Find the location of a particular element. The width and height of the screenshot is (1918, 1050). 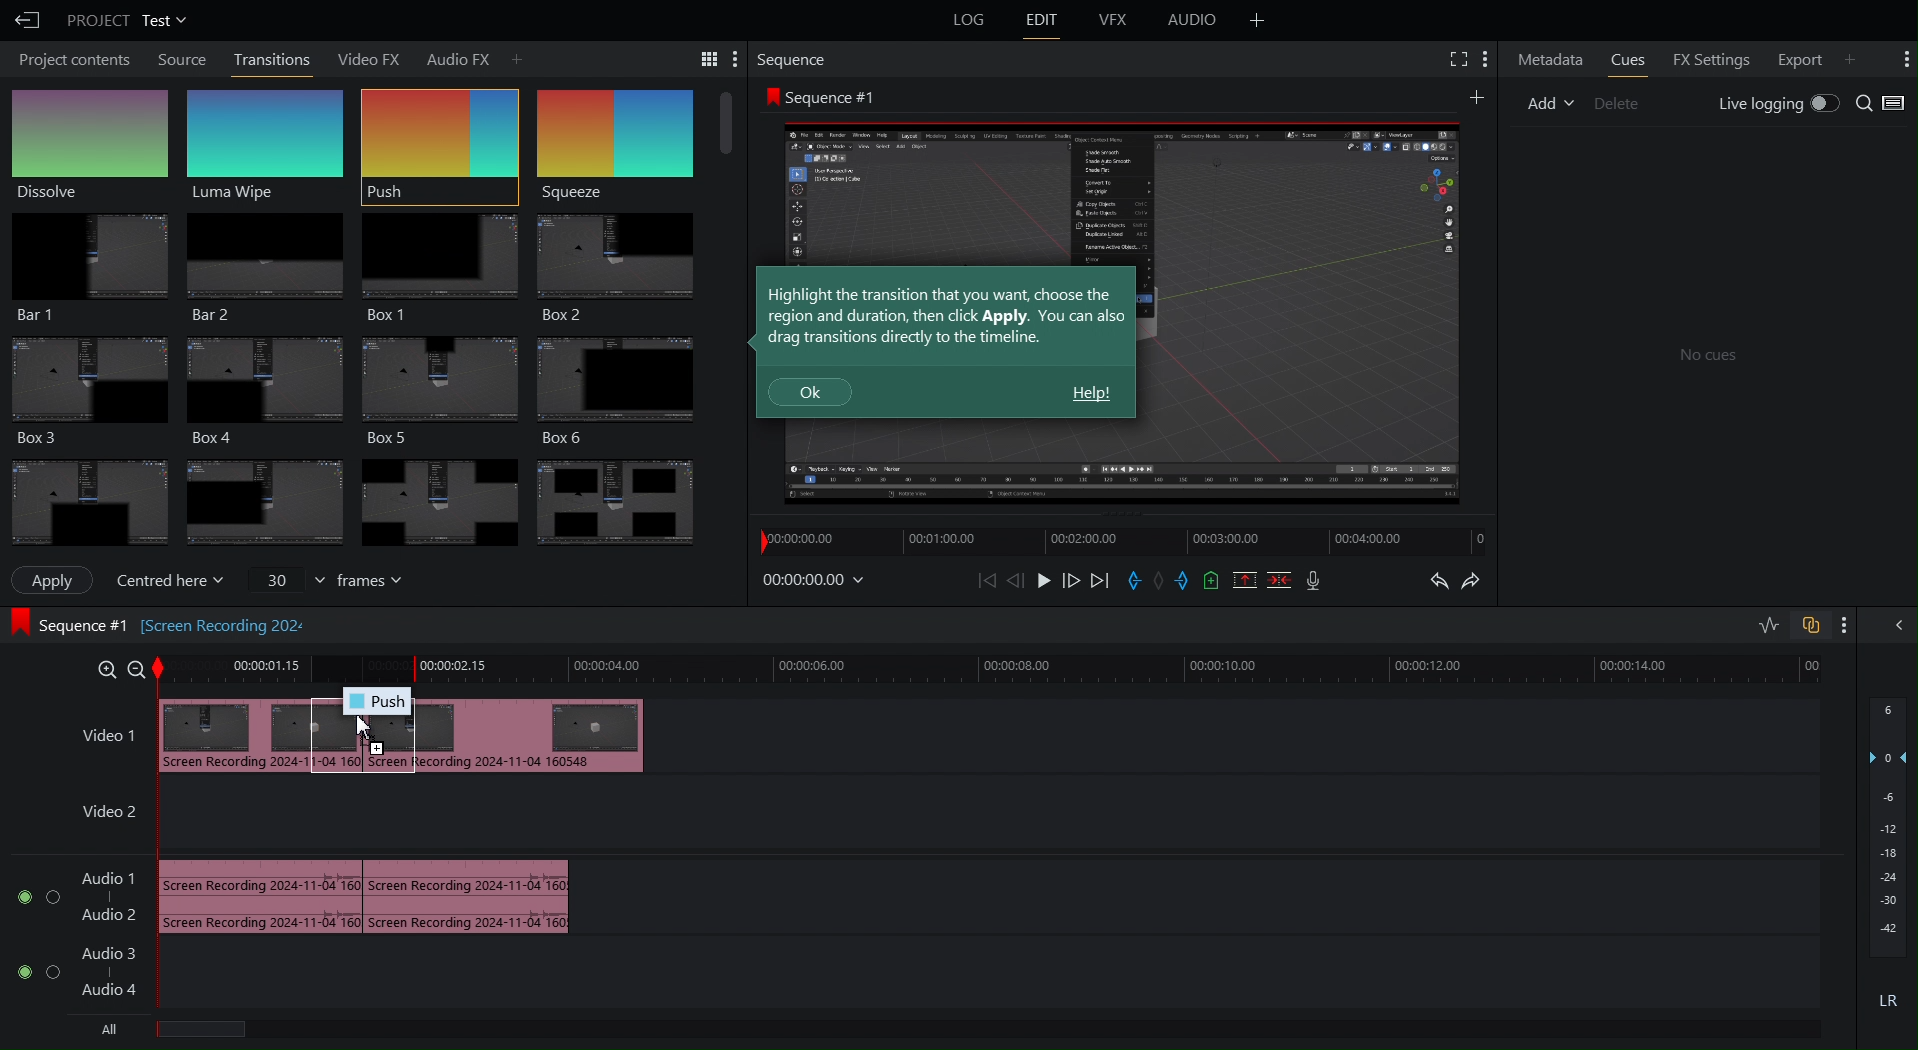

Audio FX is located at coordinates (452, 56).